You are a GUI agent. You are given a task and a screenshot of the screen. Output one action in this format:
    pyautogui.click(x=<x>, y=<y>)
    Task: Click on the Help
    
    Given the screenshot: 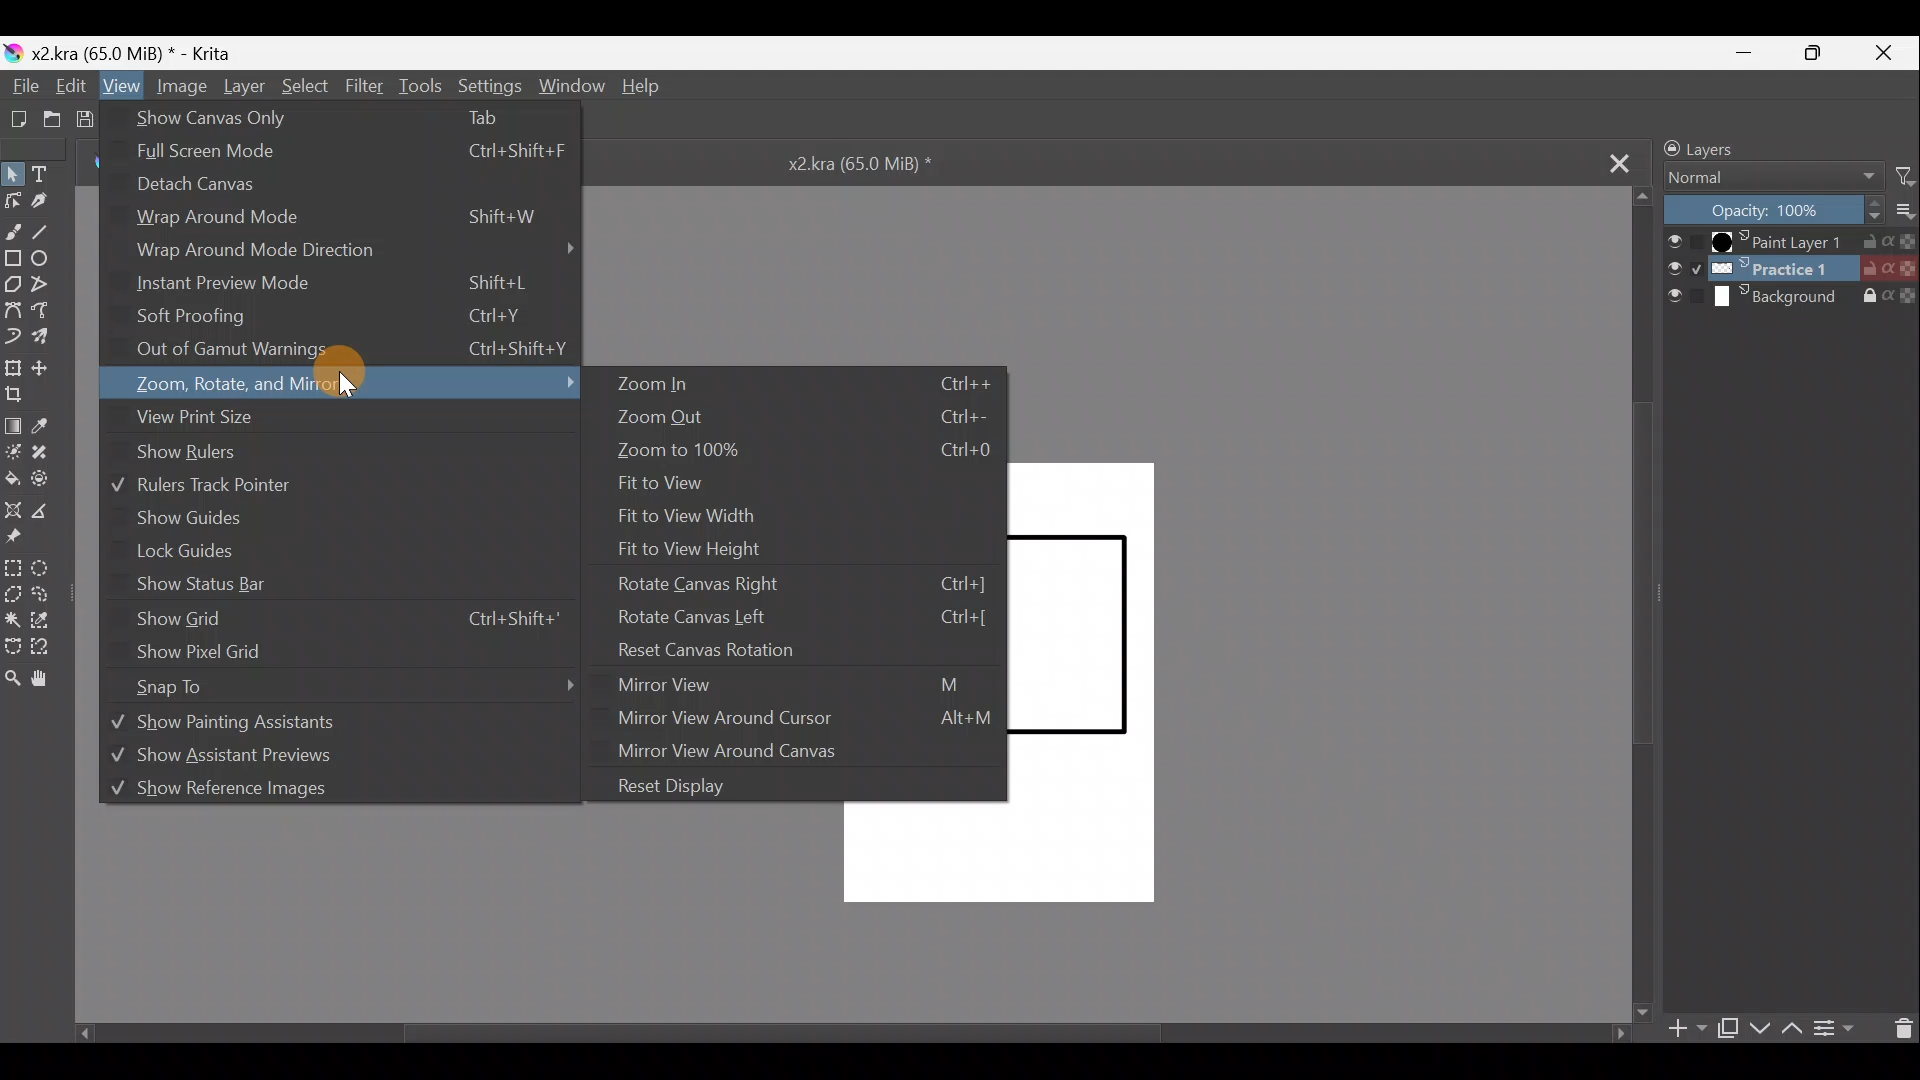 What is the action you would take?
    pyautogui.click(x=643, y=89)
    